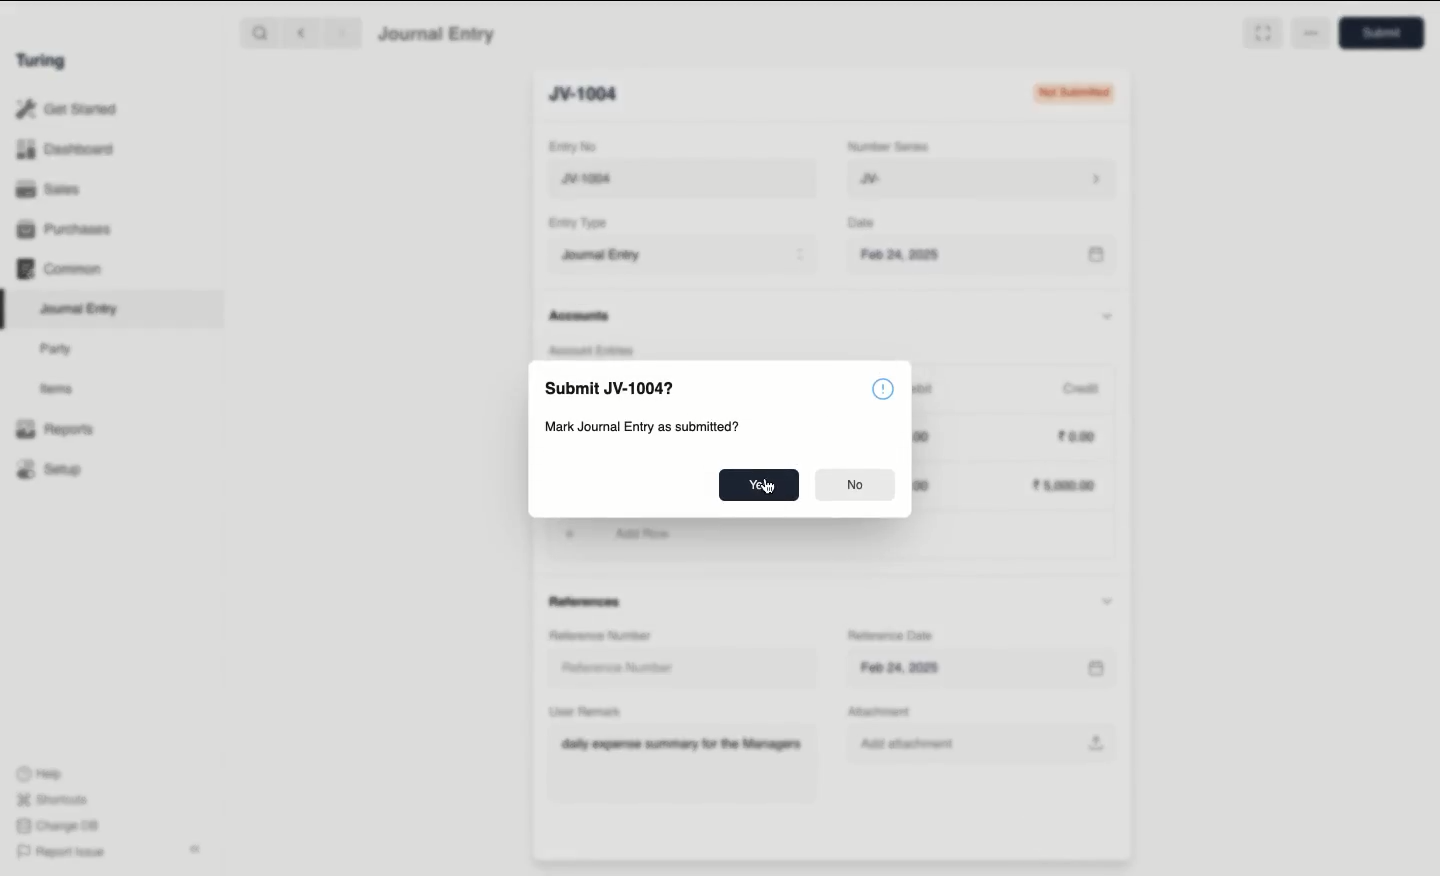  Describe the element at coordinates (1387, 33) in the screenshot. I see `Save` at that location.